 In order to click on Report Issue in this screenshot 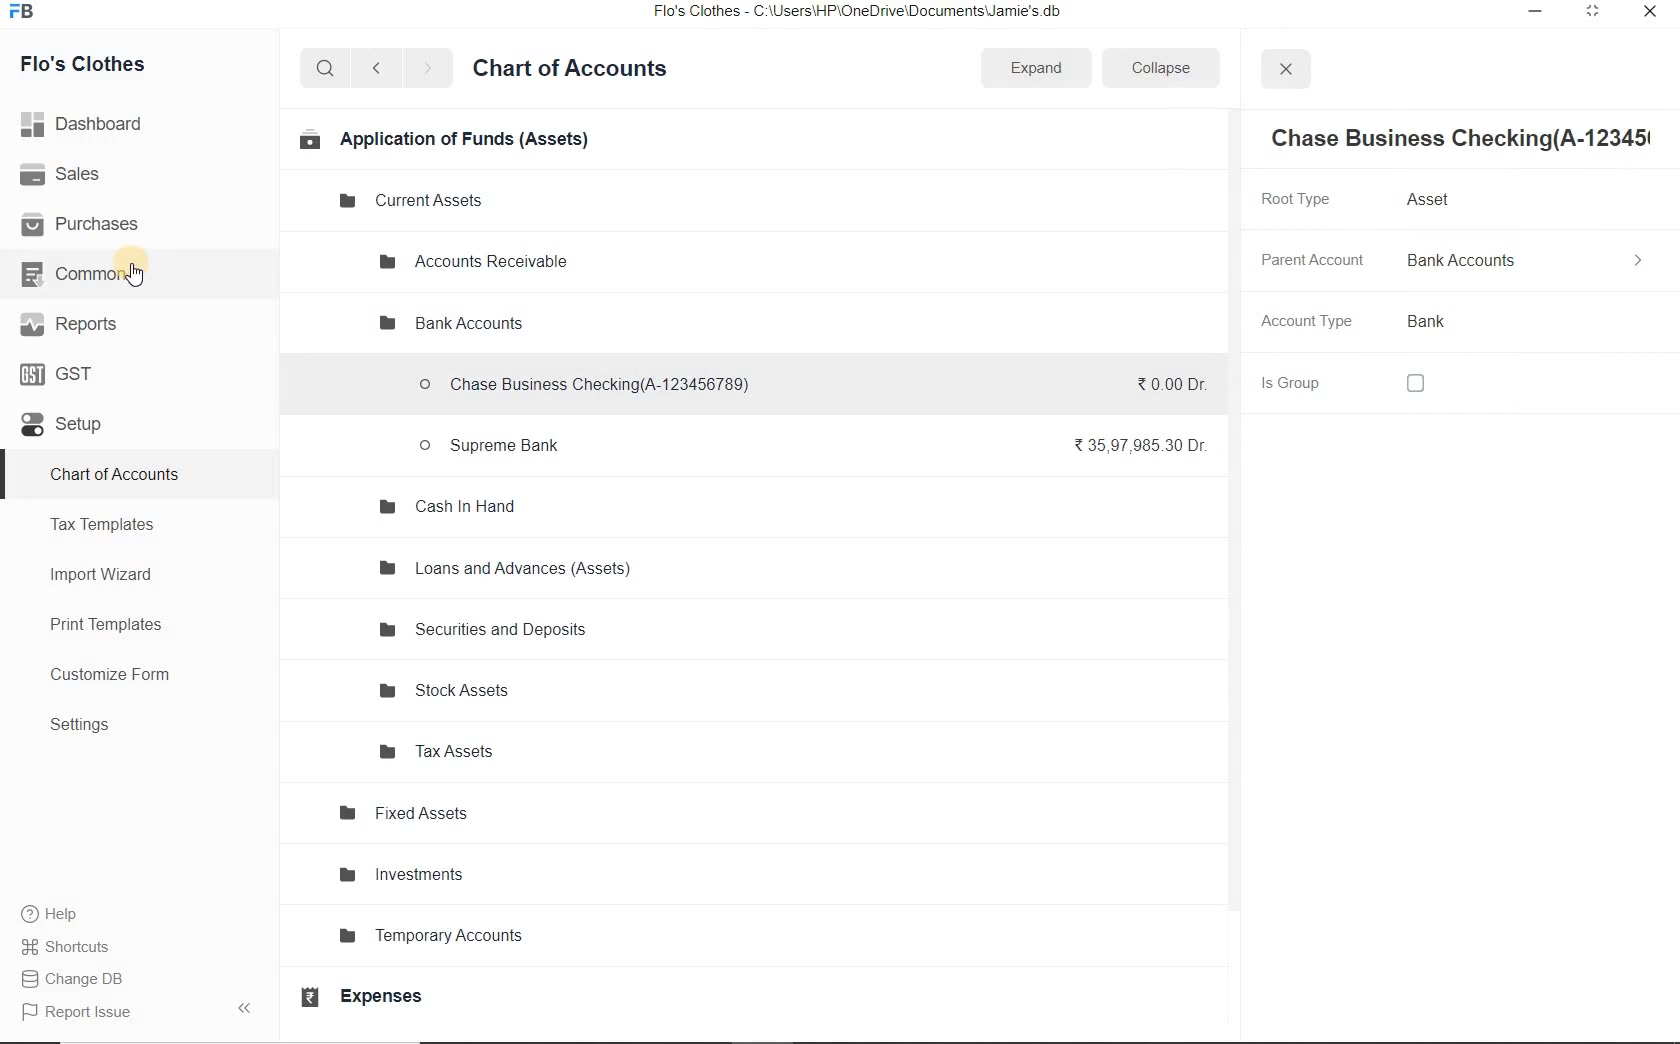, I will do `click(76, 1012)`.